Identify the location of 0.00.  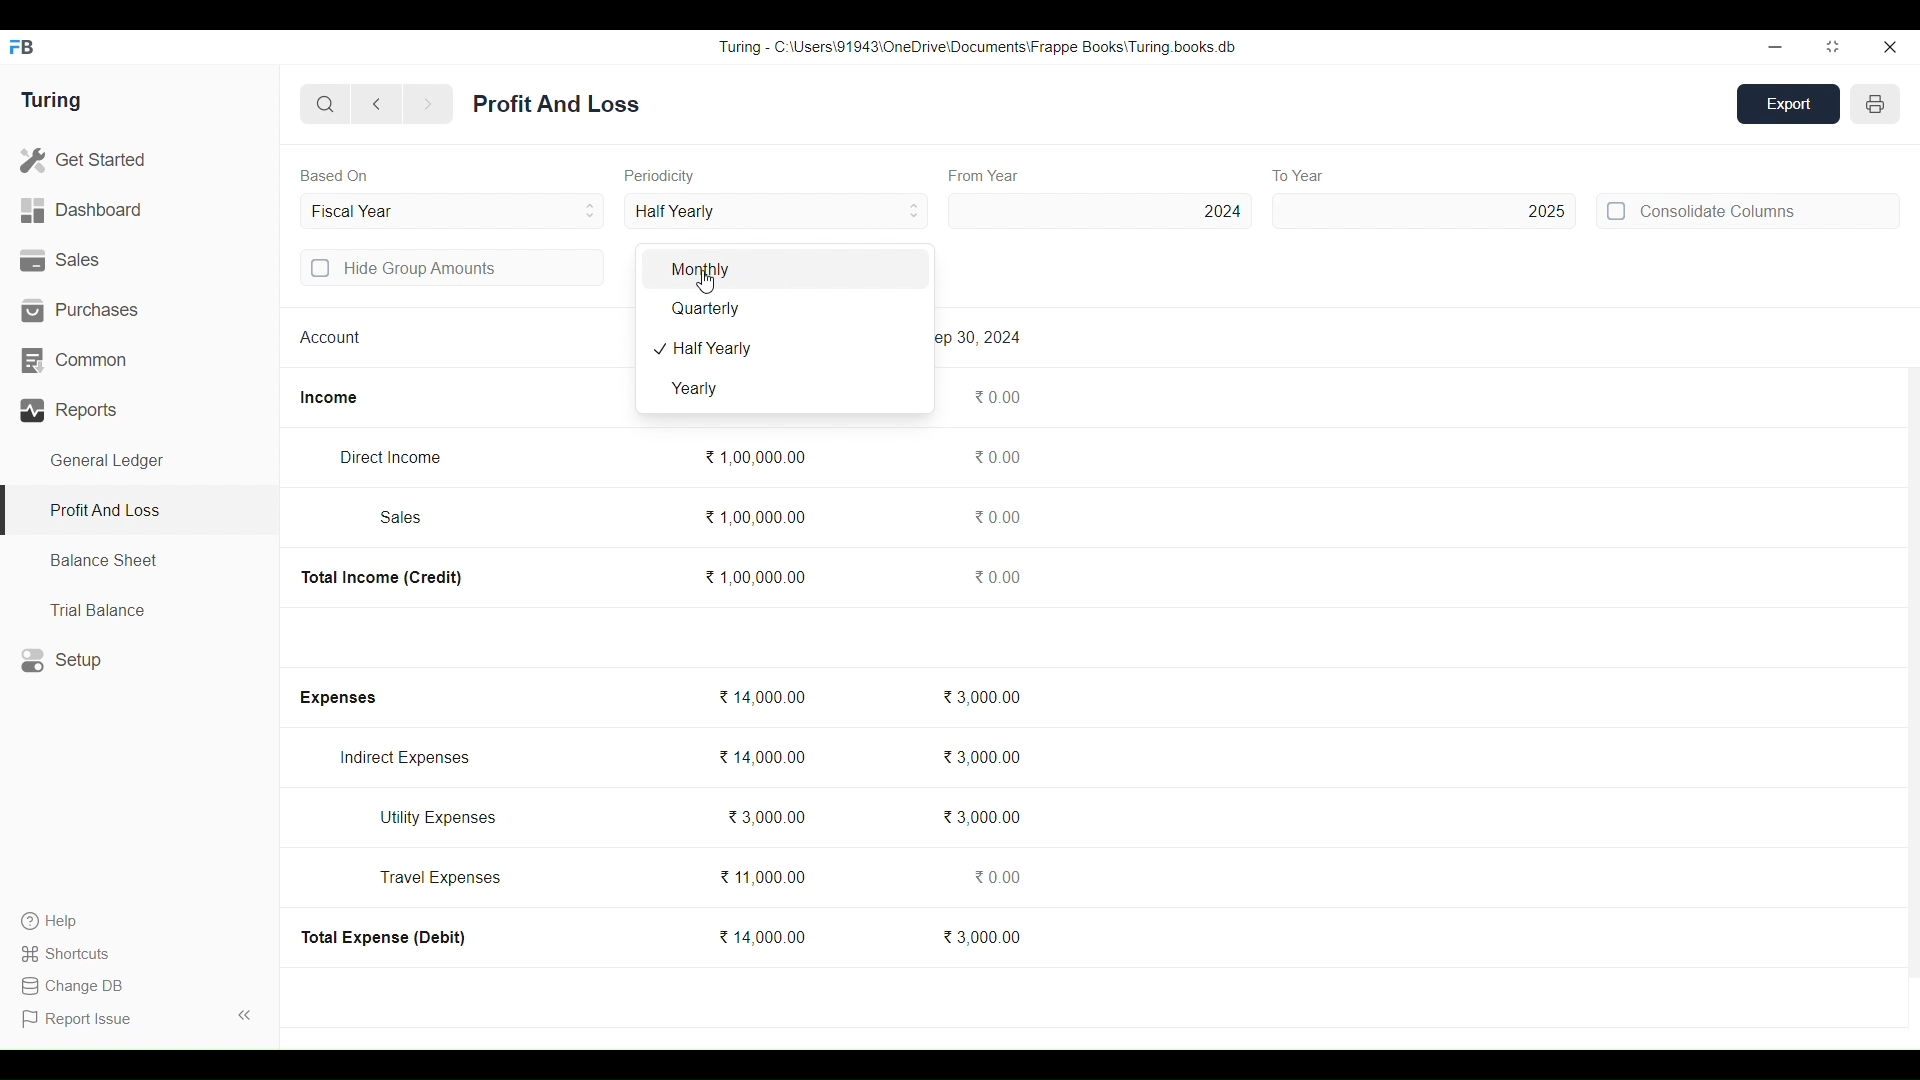
(996, 877).